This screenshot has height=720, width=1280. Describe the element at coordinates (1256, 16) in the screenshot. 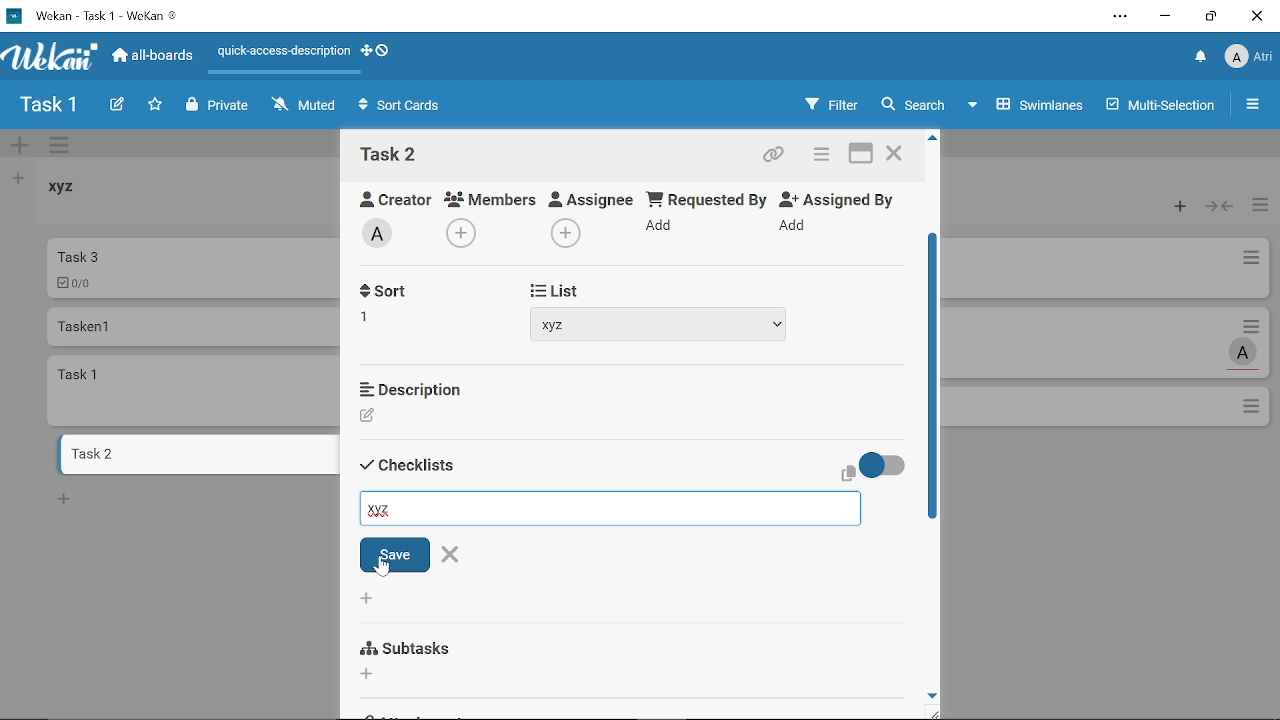

I see `Close` at that location.